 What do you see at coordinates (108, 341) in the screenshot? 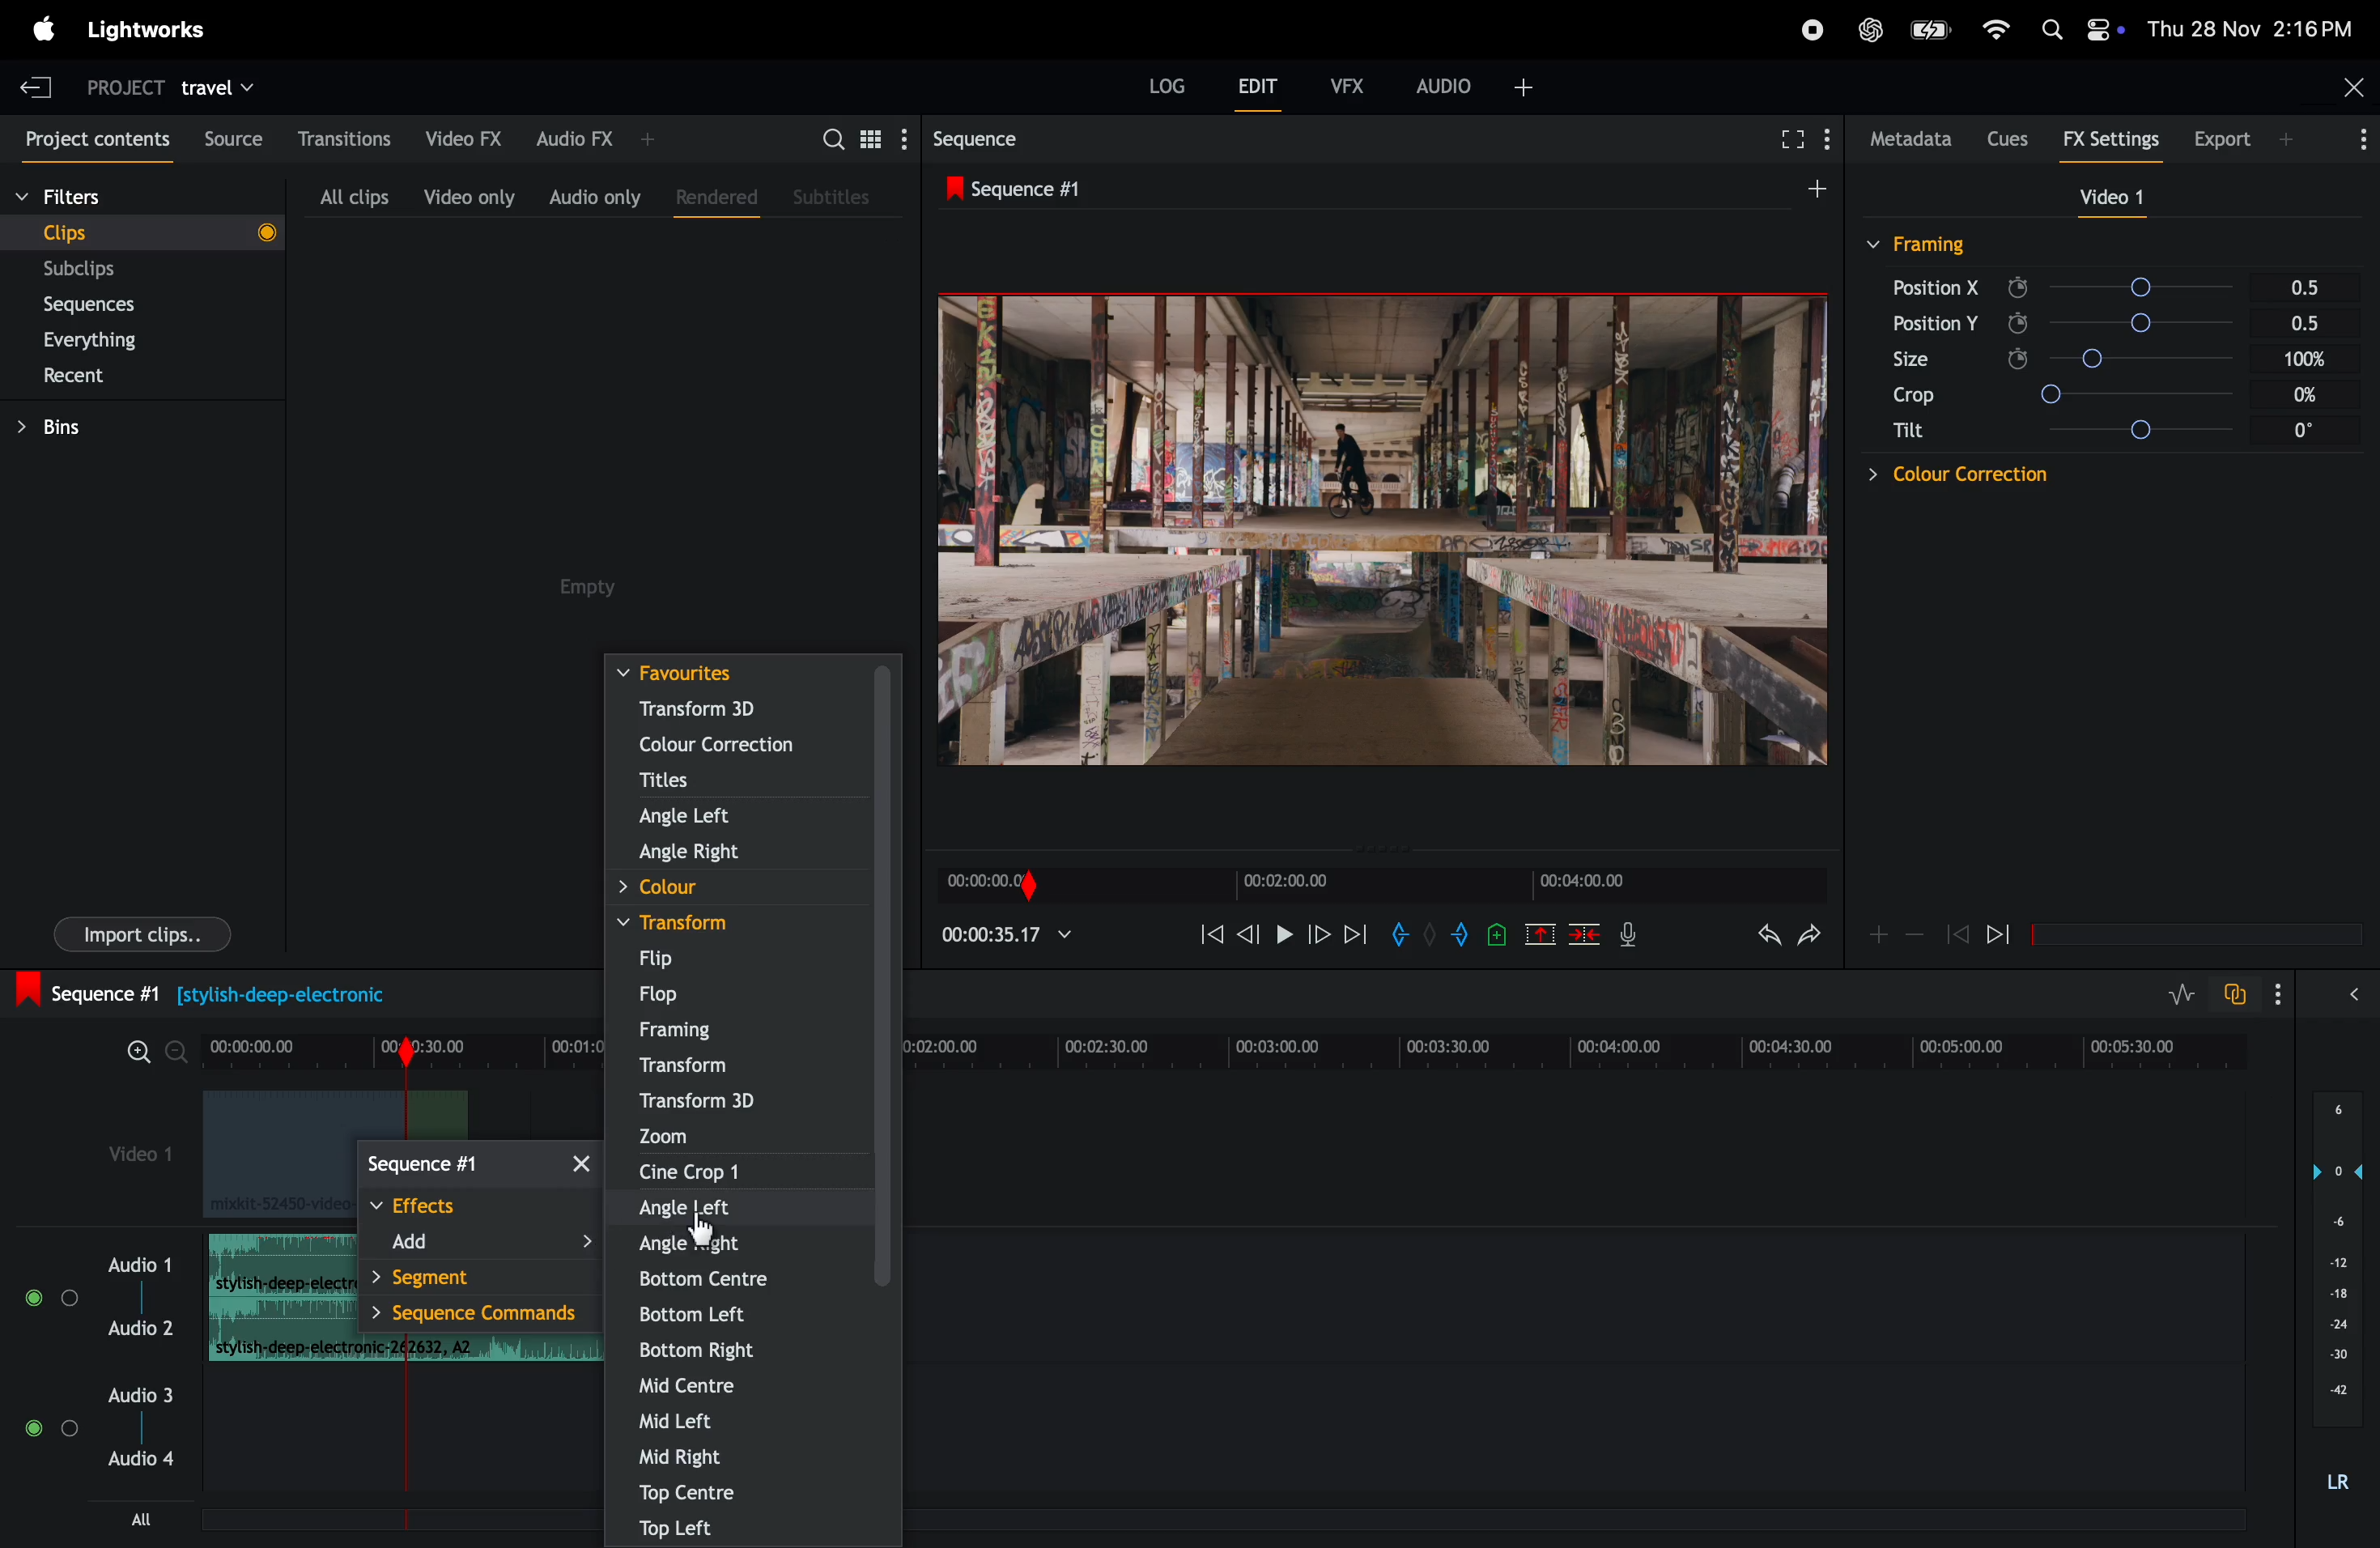
I see `everything` at bounding box center [108, 341].